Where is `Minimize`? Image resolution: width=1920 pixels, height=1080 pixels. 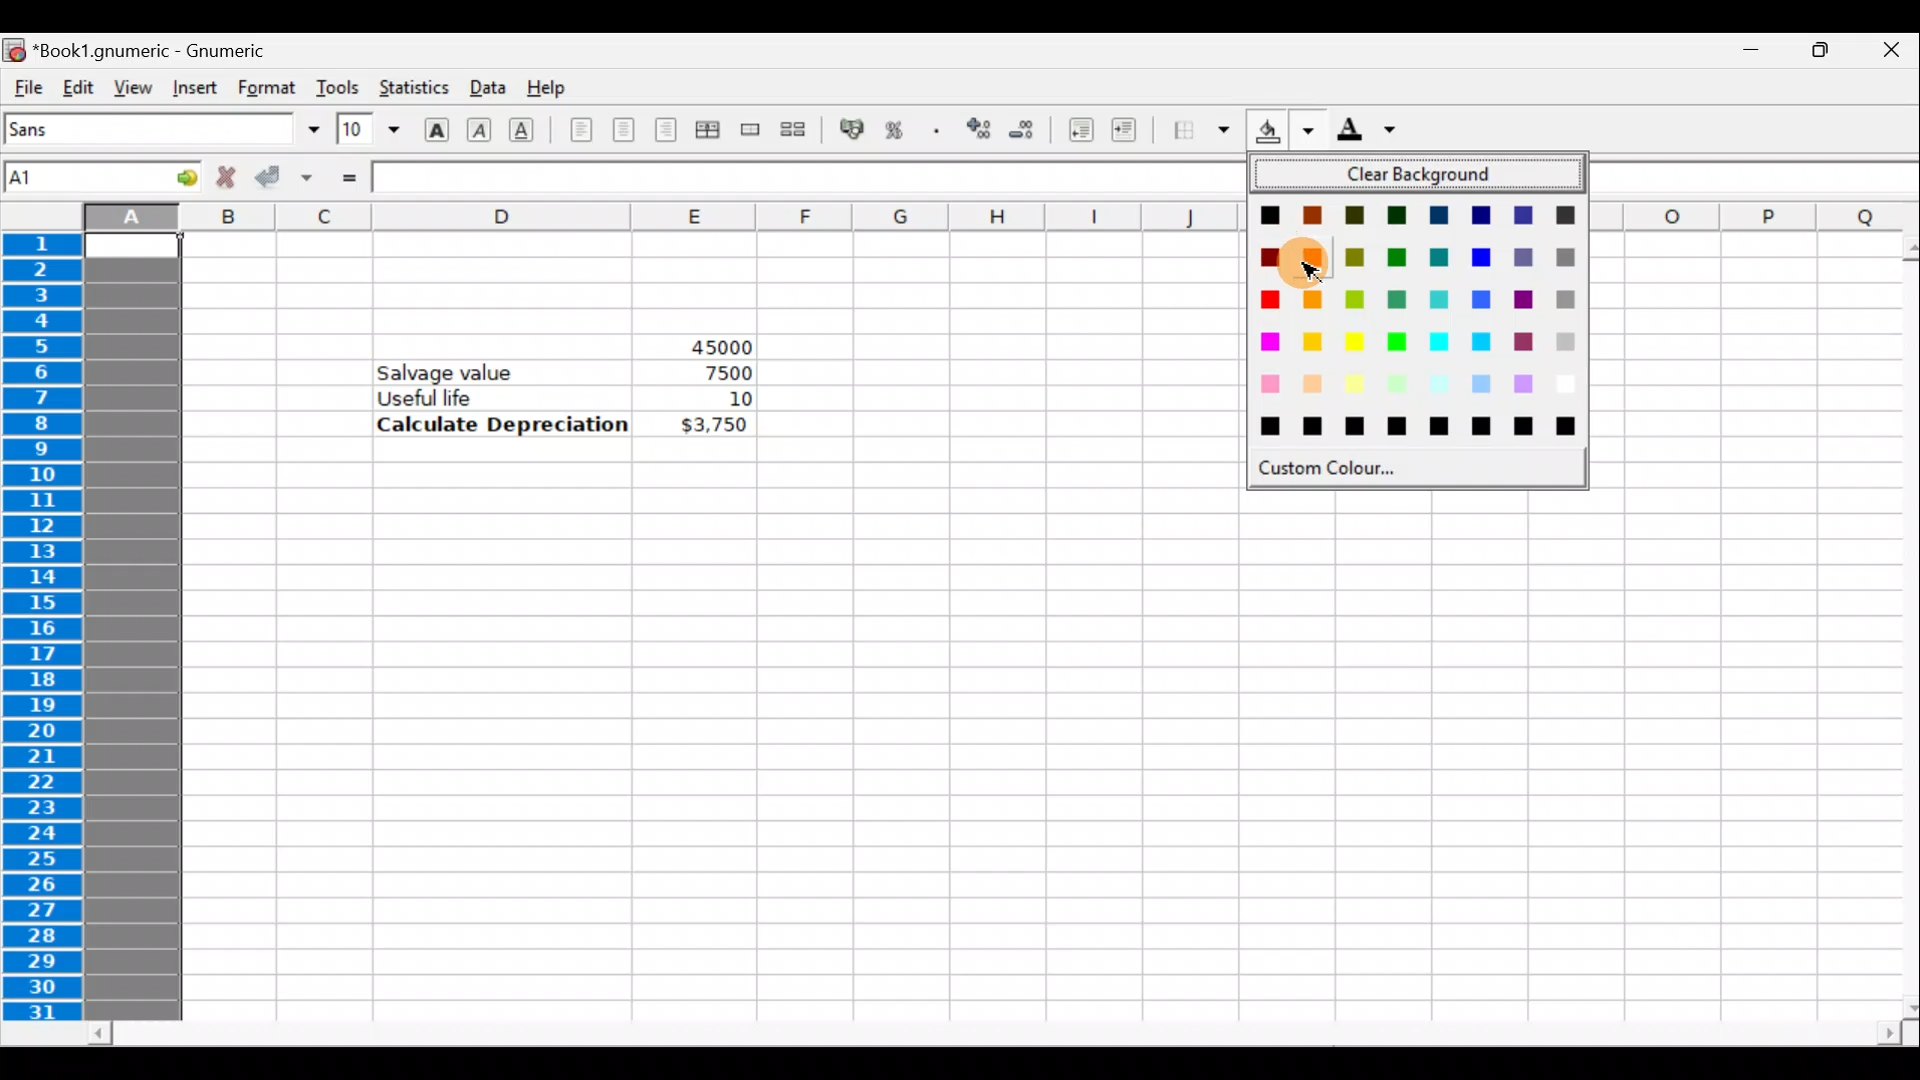 Minimize is located at coordinates (1741, 56).